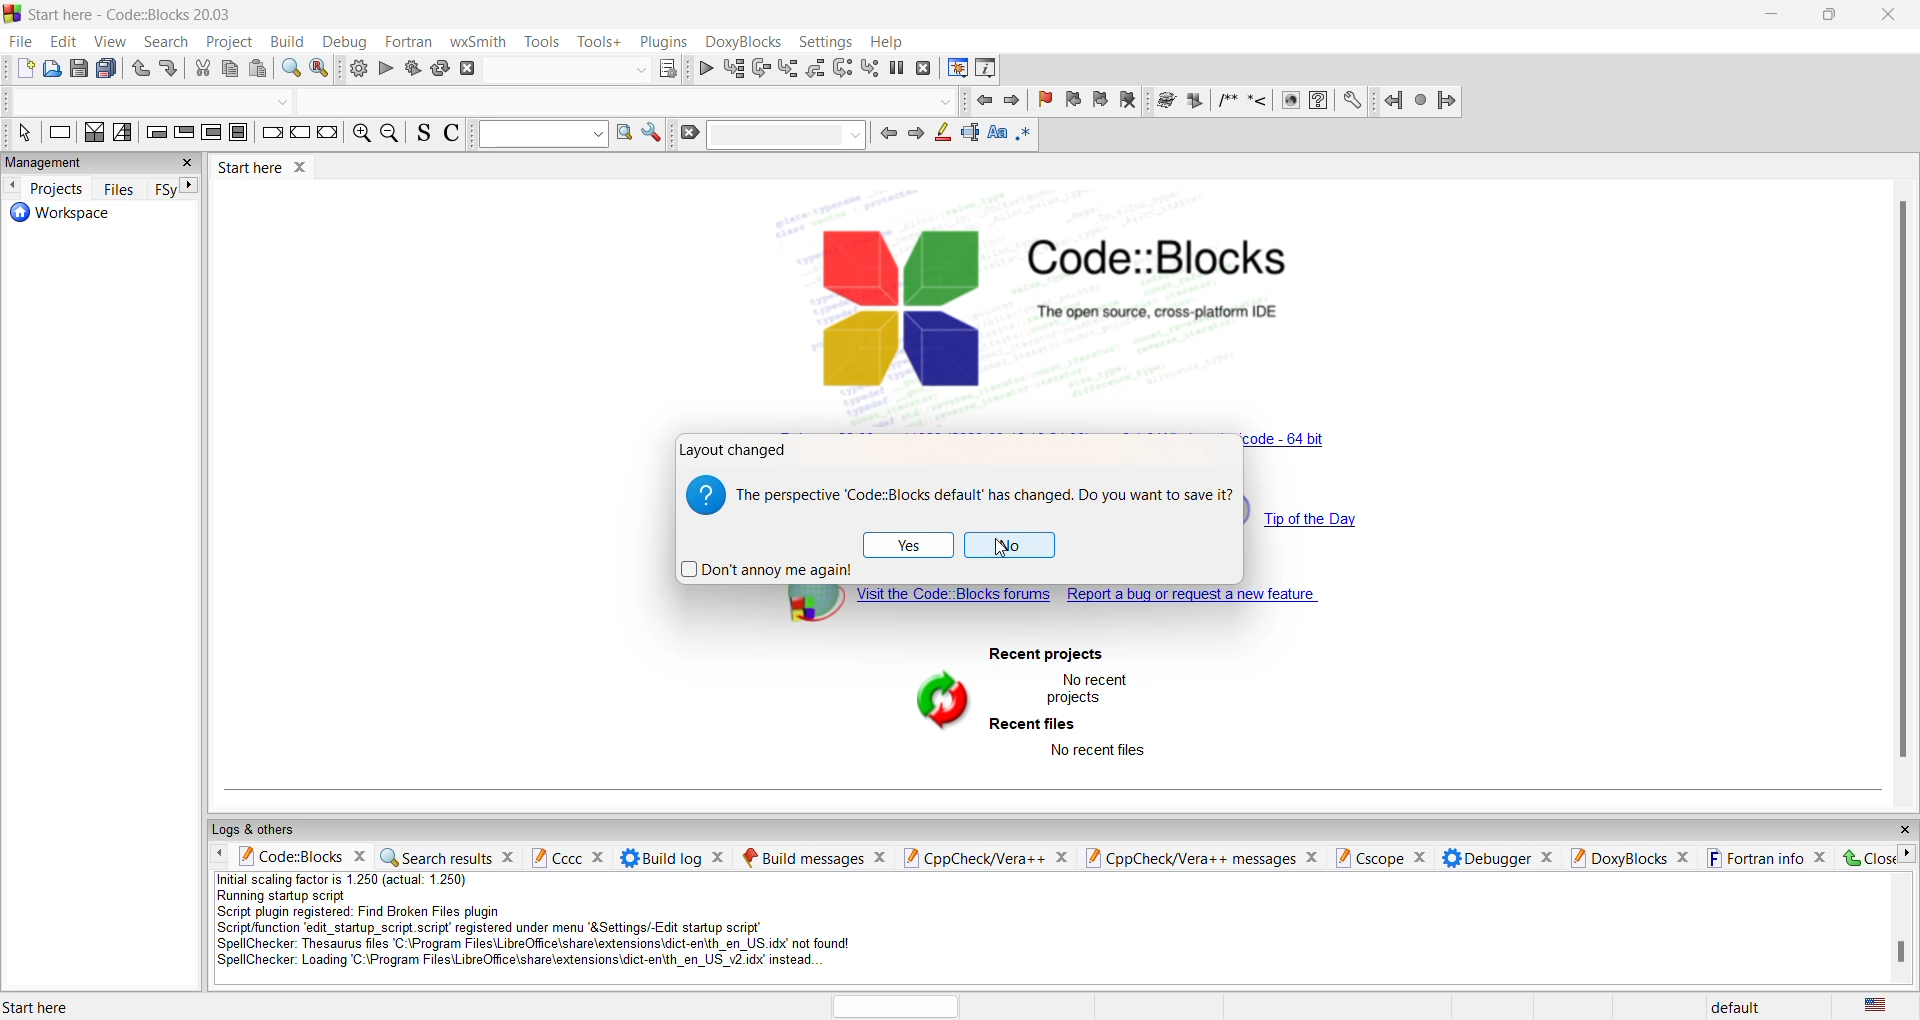  Describe the element at coordinates (986, 67) in the screenshot. I see `Various info` at that location.